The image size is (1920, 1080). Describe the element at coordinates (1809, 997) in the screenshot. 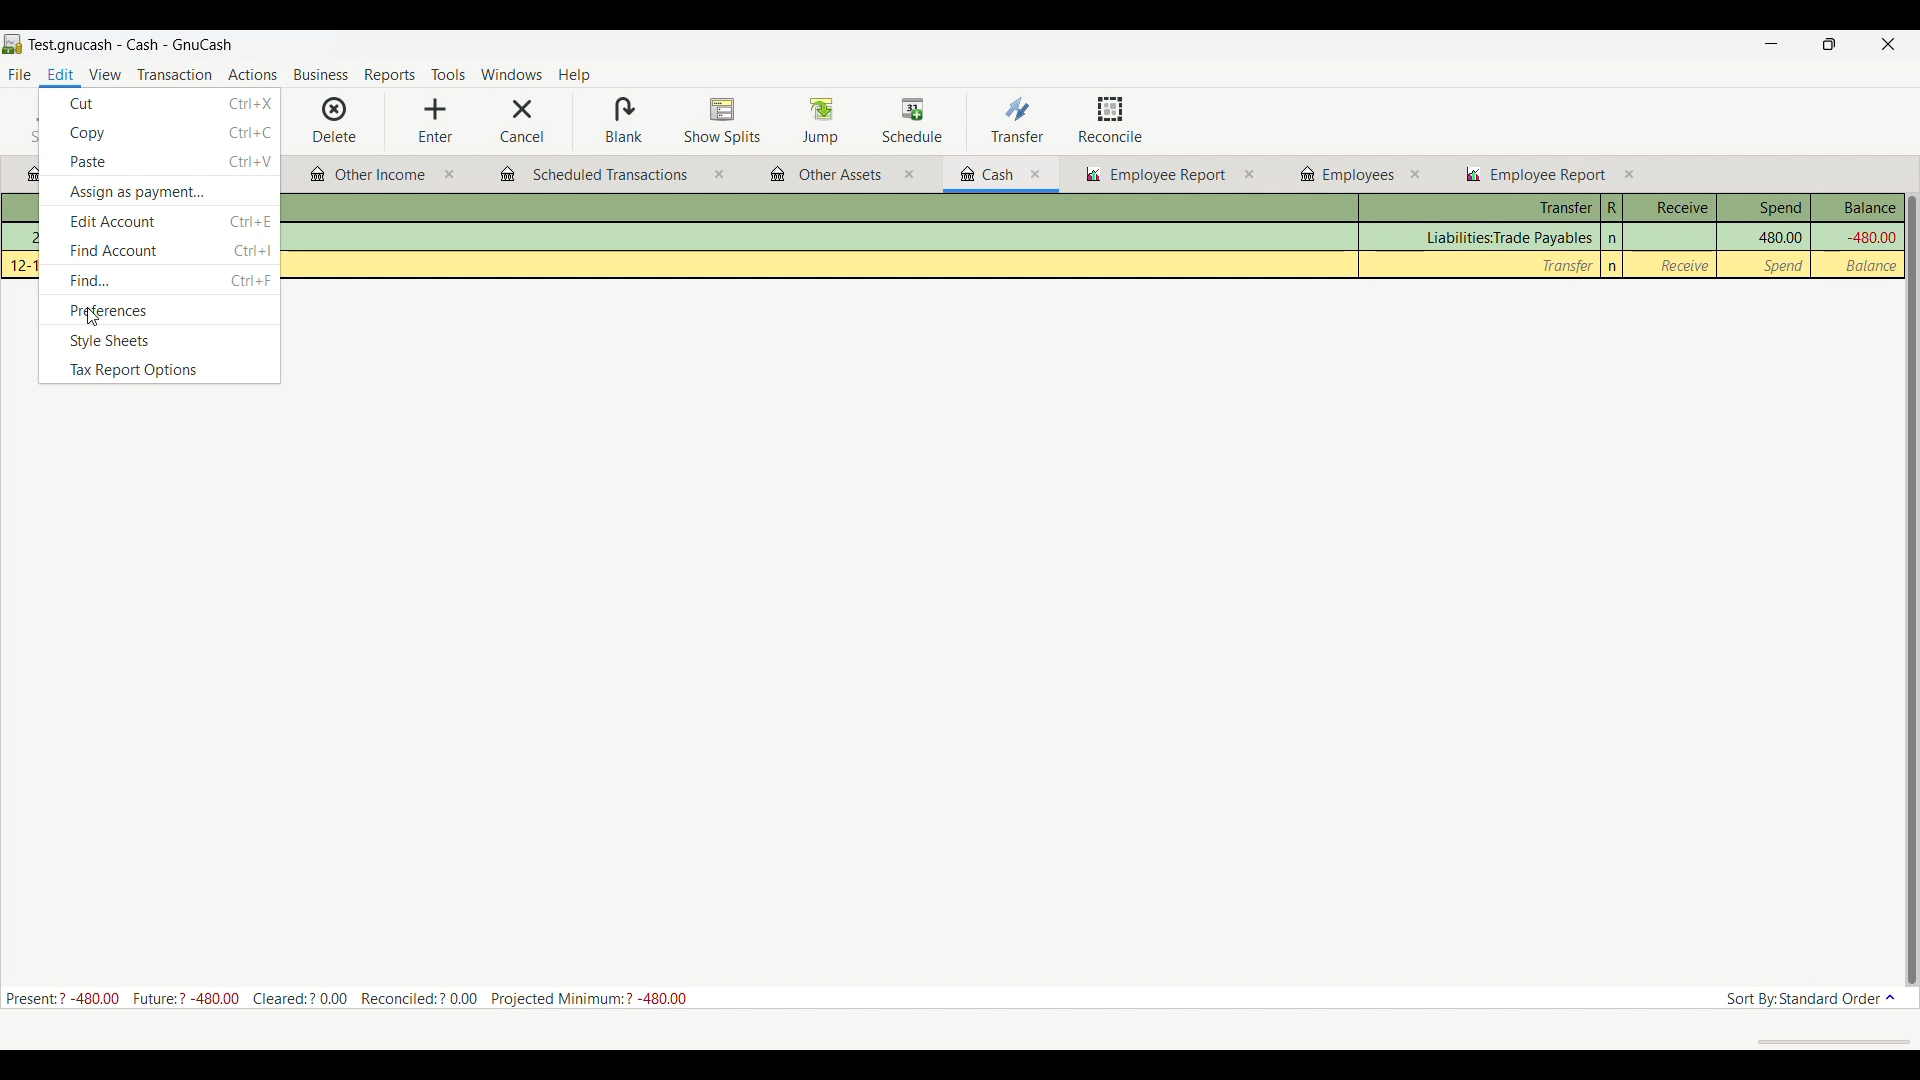

I see `Current sort order` at that location.